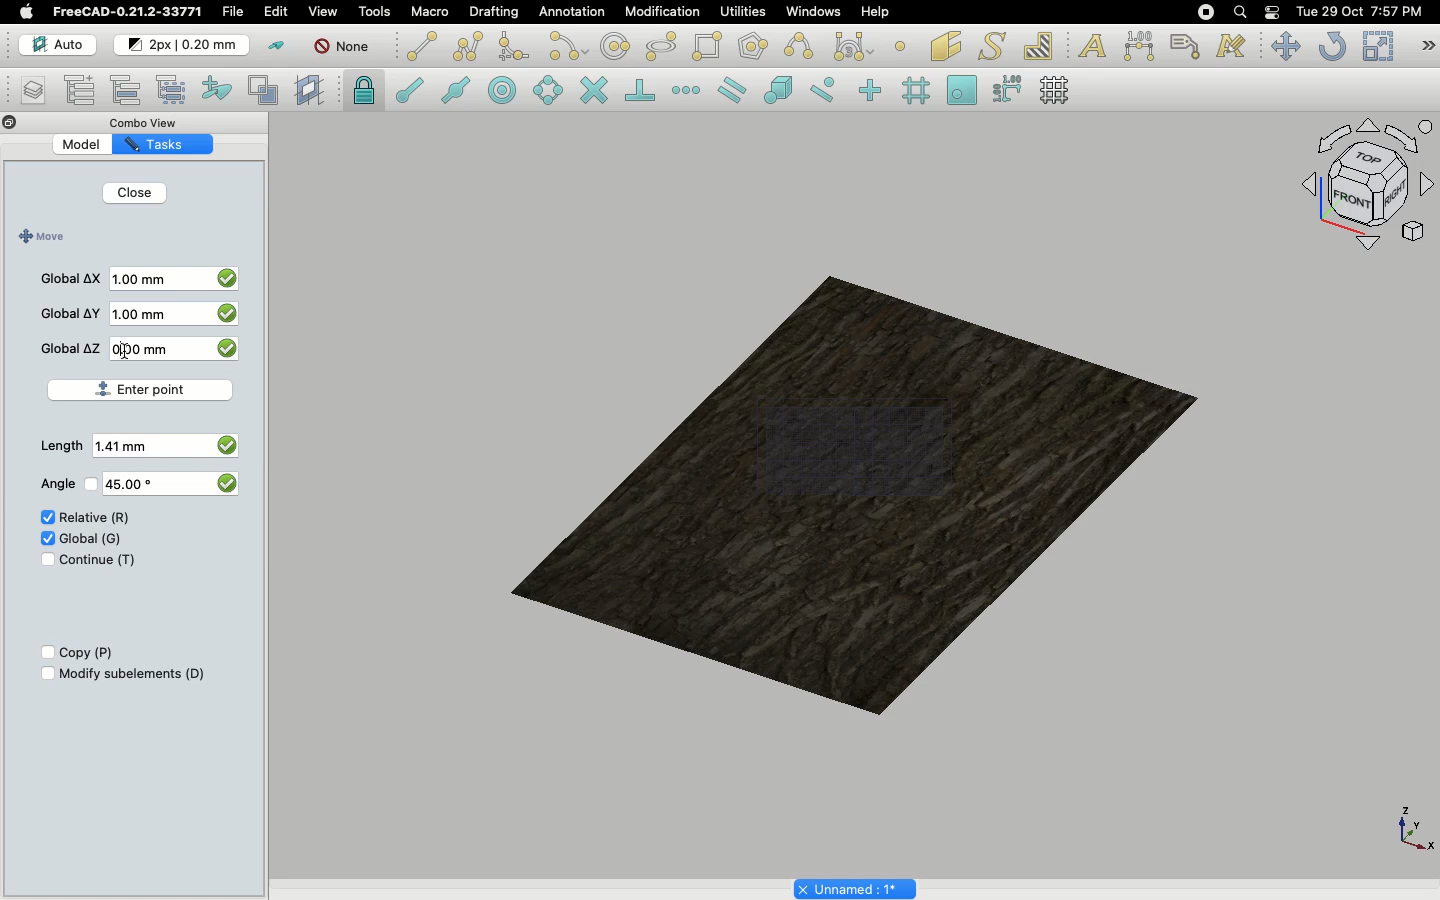 This screenshot has width=1440, height=900. Describe the element at coordinates (875, 11) in the screenshot. I see `Help` at that location.